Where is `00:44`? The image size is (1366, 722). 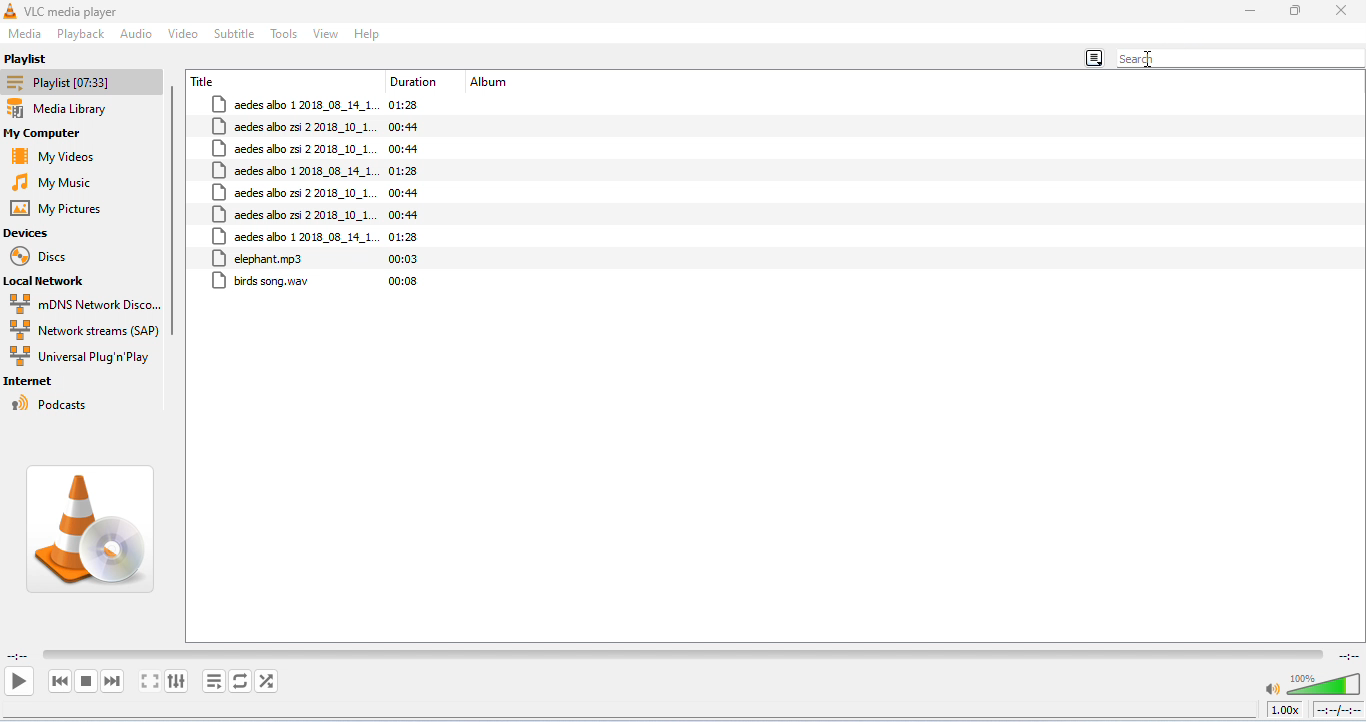
00:44 is located at coordinates (404, 126).